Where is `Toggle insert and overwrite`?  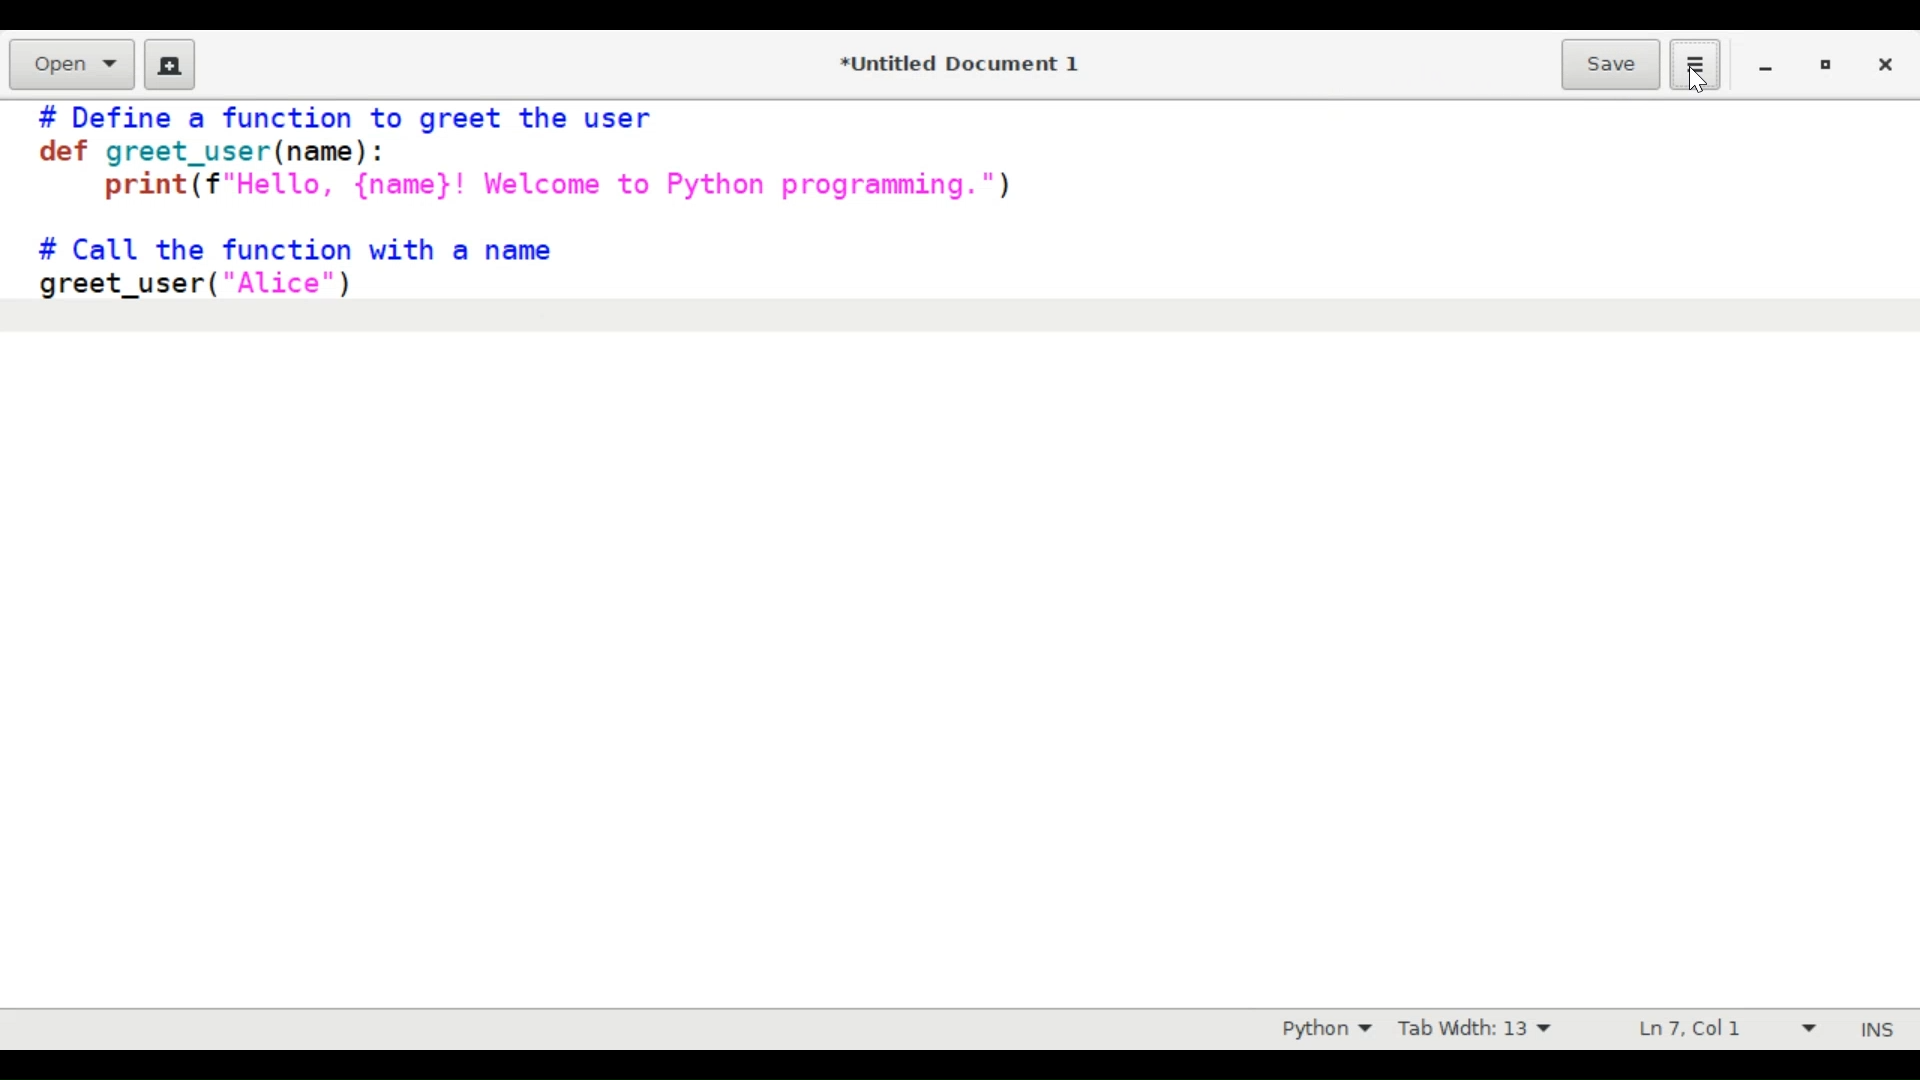 Toggle insert and overwrite is located at coordinates (1858, 1029).